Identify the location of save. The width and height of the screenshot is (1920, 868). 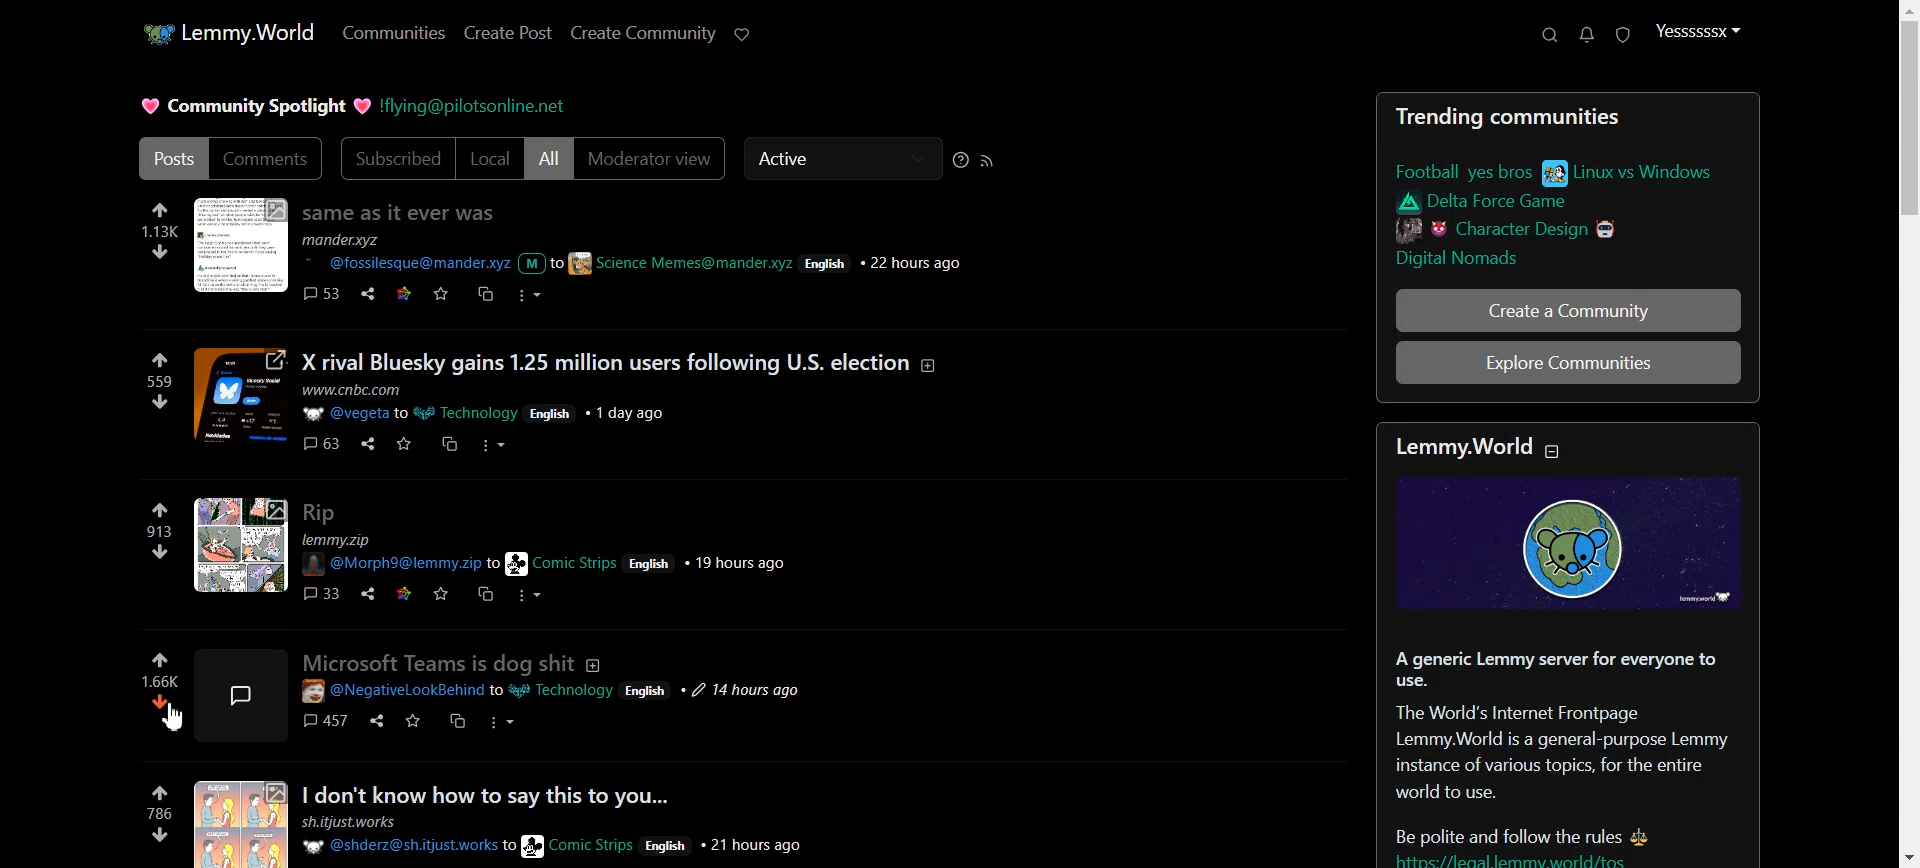
(414, 721).